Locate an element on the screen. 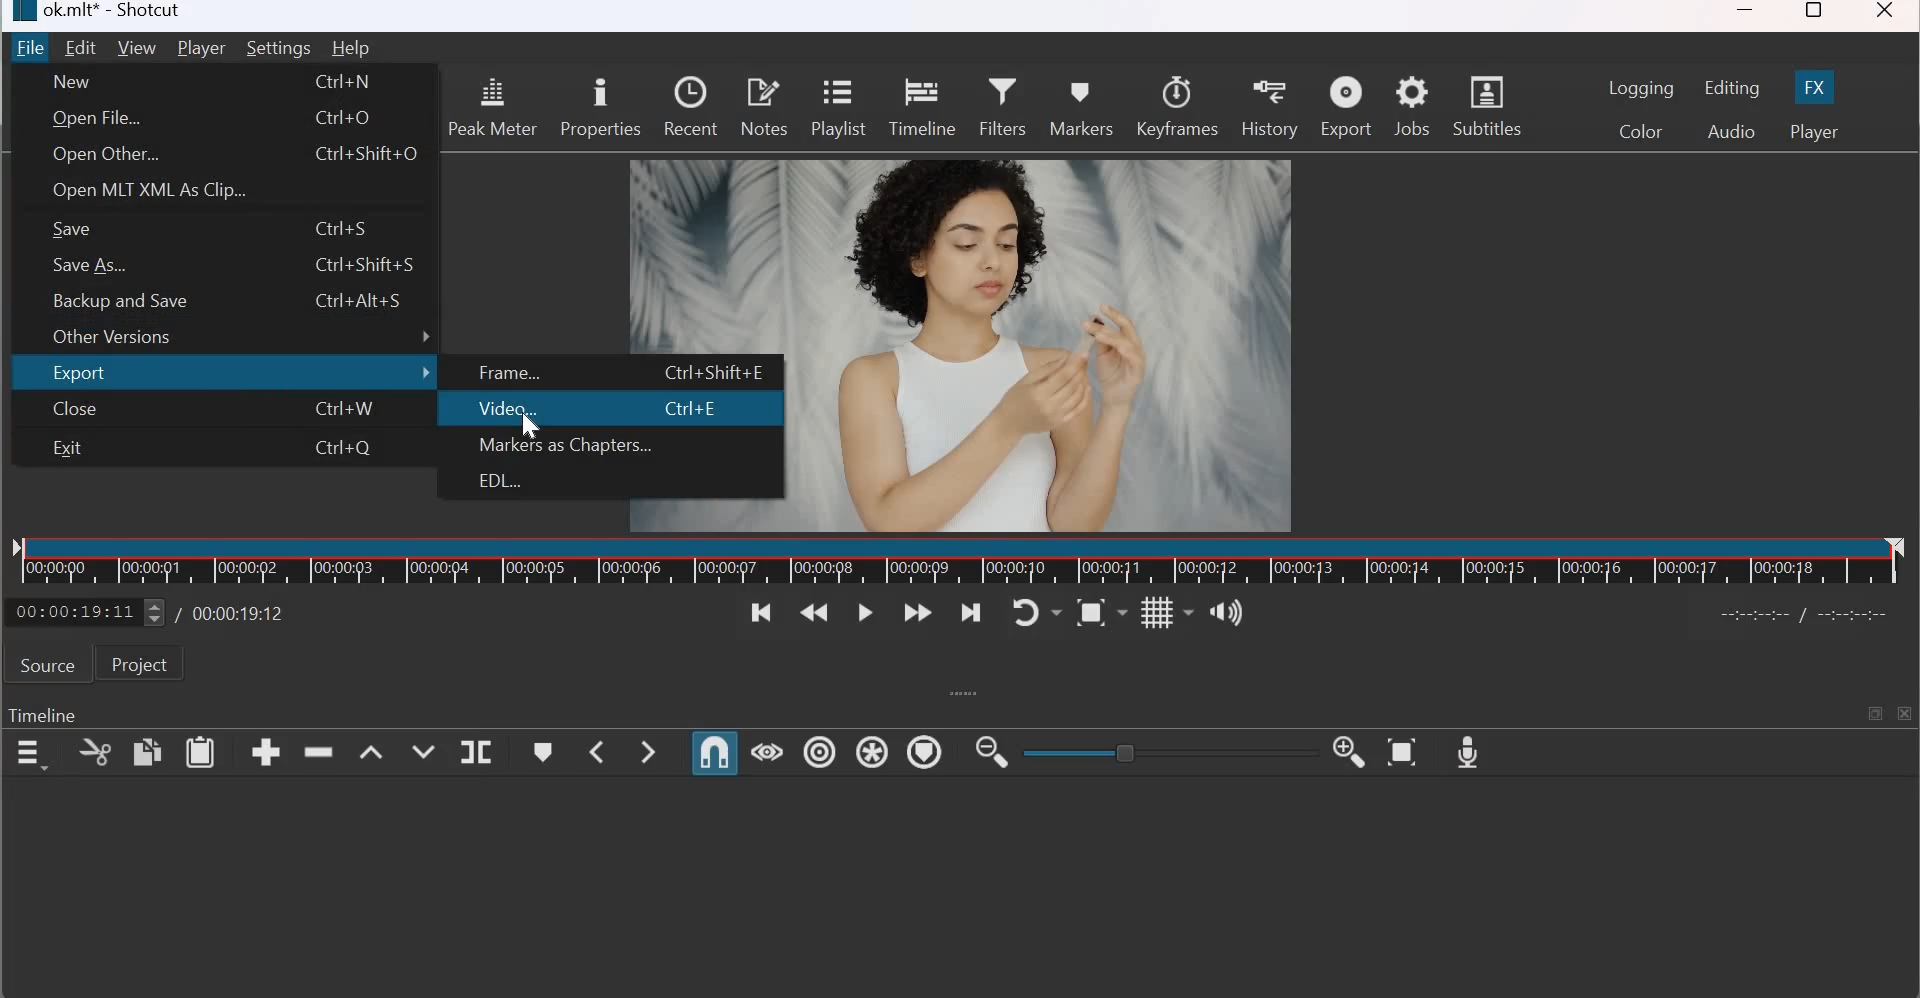 The height and width of the screenshot is (998, 1920). Ctrl+Shift+E is located at coordinates (720, 372).